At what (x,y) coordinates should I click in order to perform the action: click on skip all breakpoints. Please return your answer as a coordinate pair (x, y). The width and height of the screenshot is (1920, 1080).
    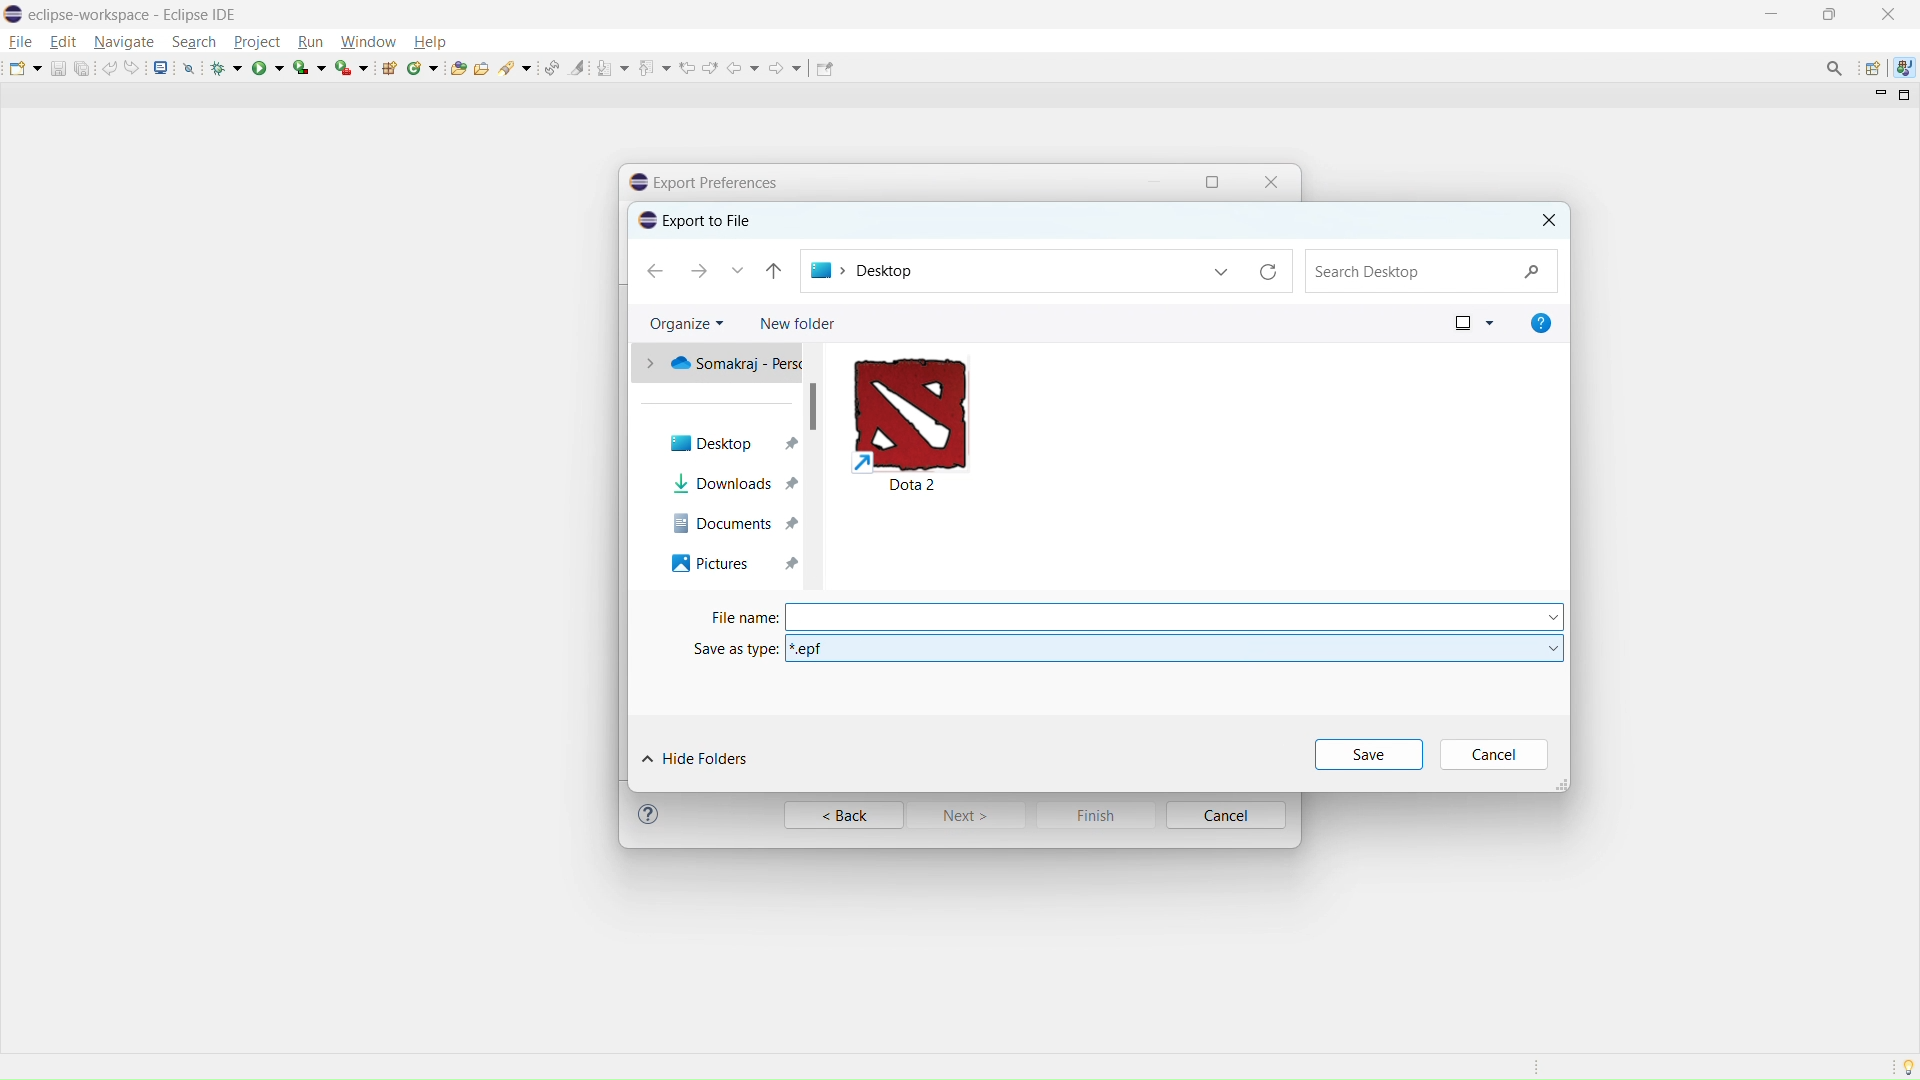
    Looking at the image, I should click on (189, 67).